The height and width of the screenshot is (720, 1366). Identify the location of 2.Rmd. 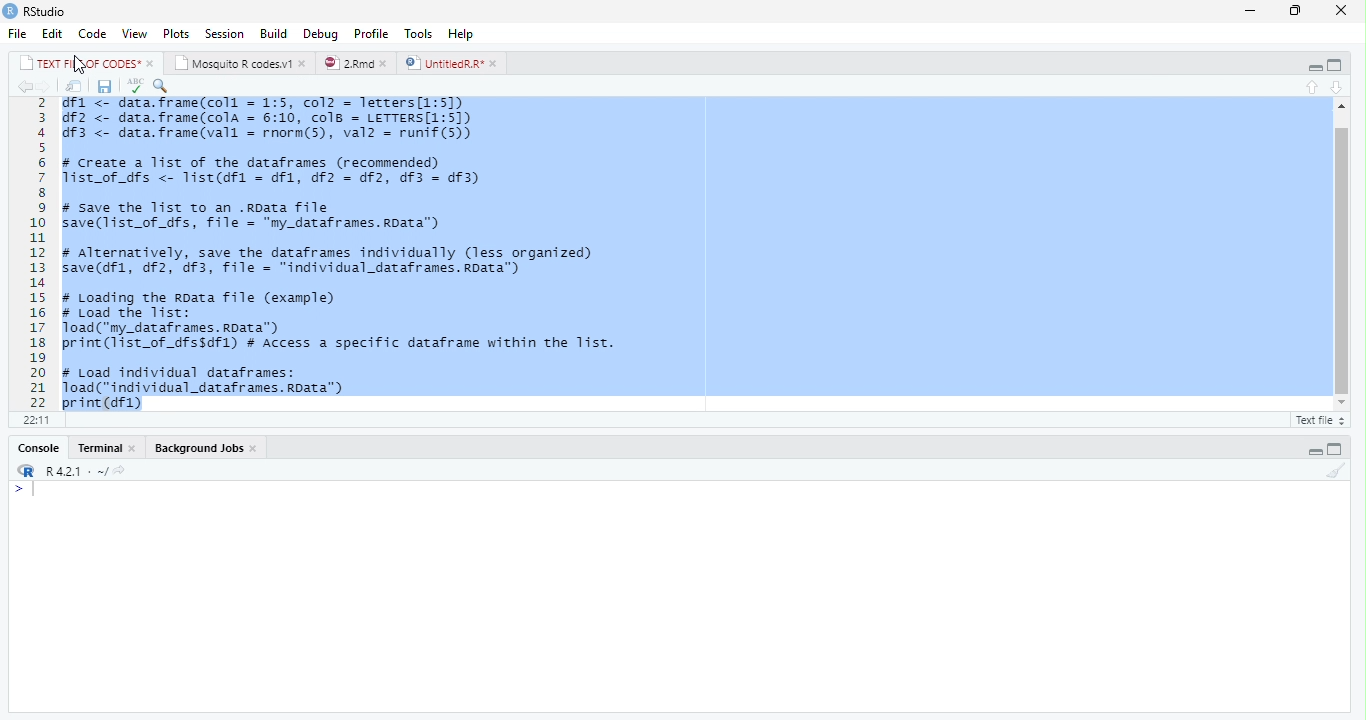
(355, 63).